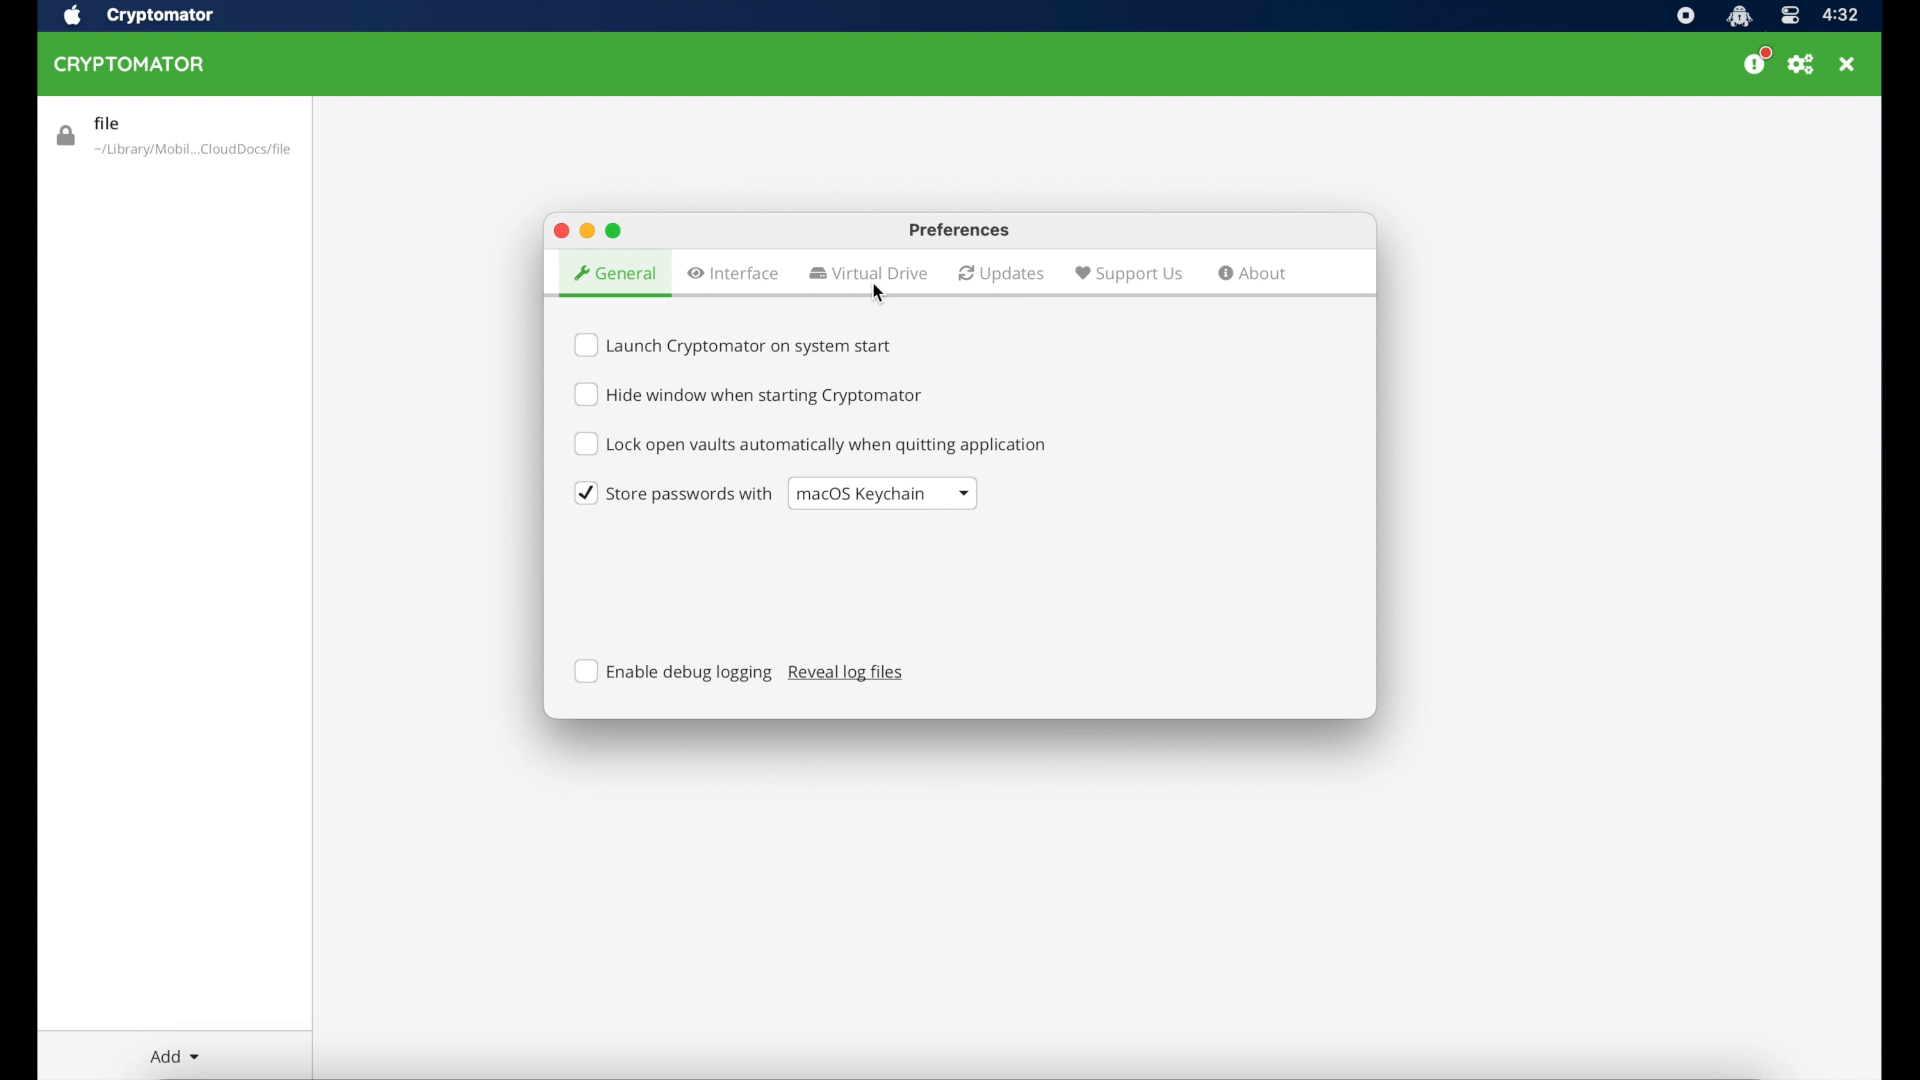  I want to click on support us, so click(1128, 273).